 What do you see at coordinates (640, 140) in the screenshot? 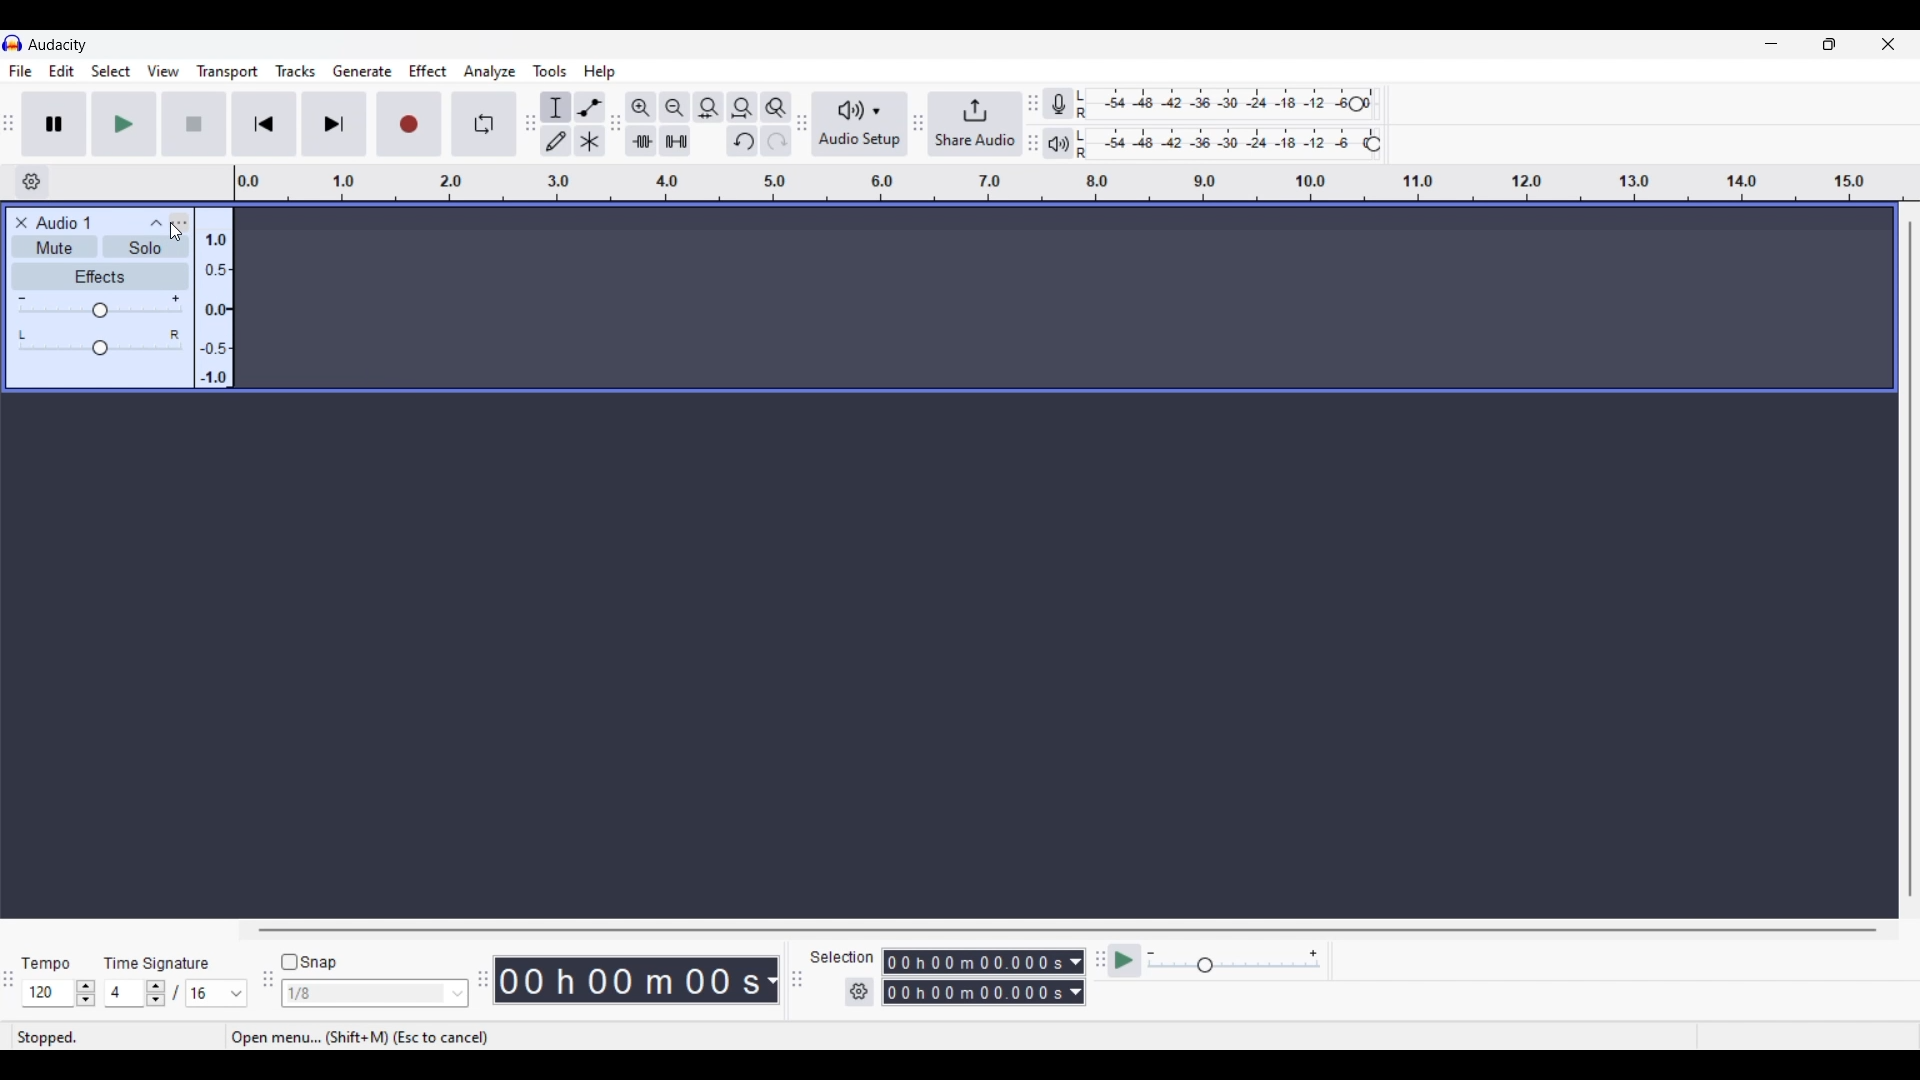
I see `Trim audio outside selection` at bounding box center [640, 140].